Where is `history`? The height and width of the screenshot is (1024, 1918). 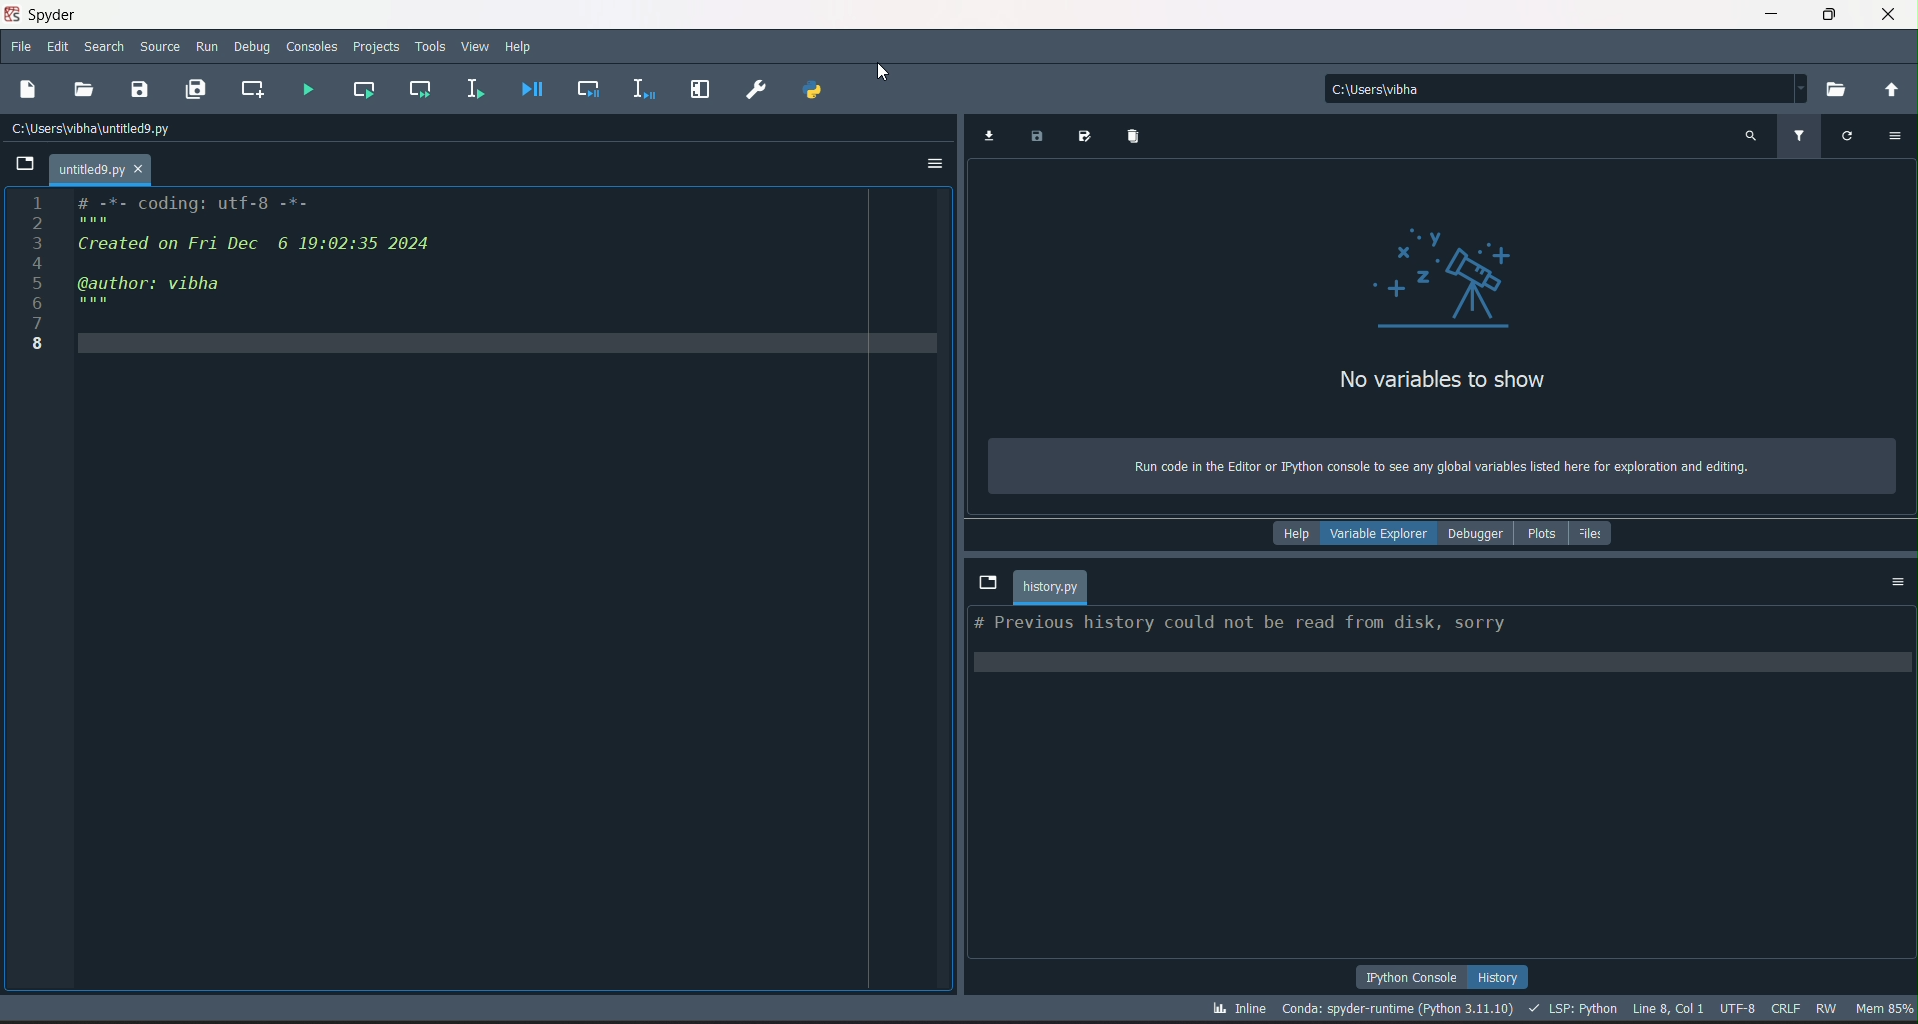
history is located at coordinates (1501, 975).